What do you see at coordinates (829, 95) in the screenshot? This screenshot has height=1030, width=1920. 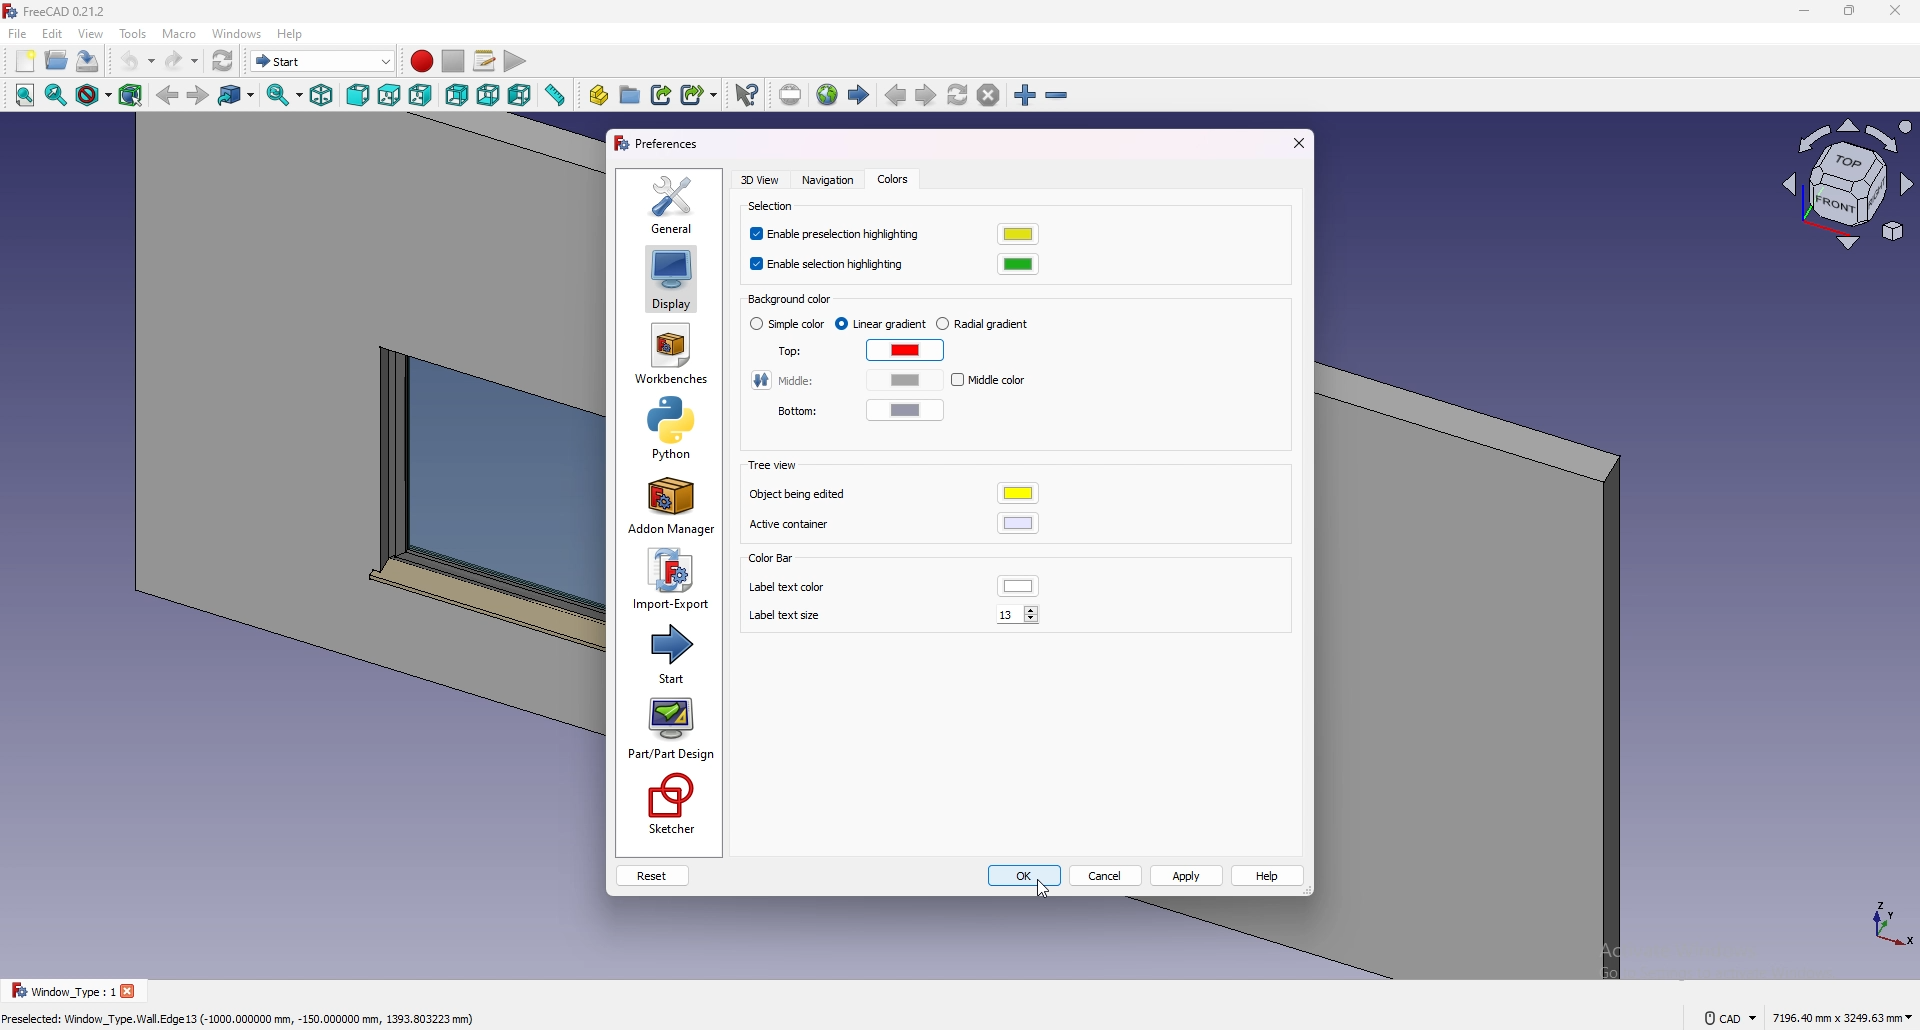 I see `open website` at bounding box center [829, 95].